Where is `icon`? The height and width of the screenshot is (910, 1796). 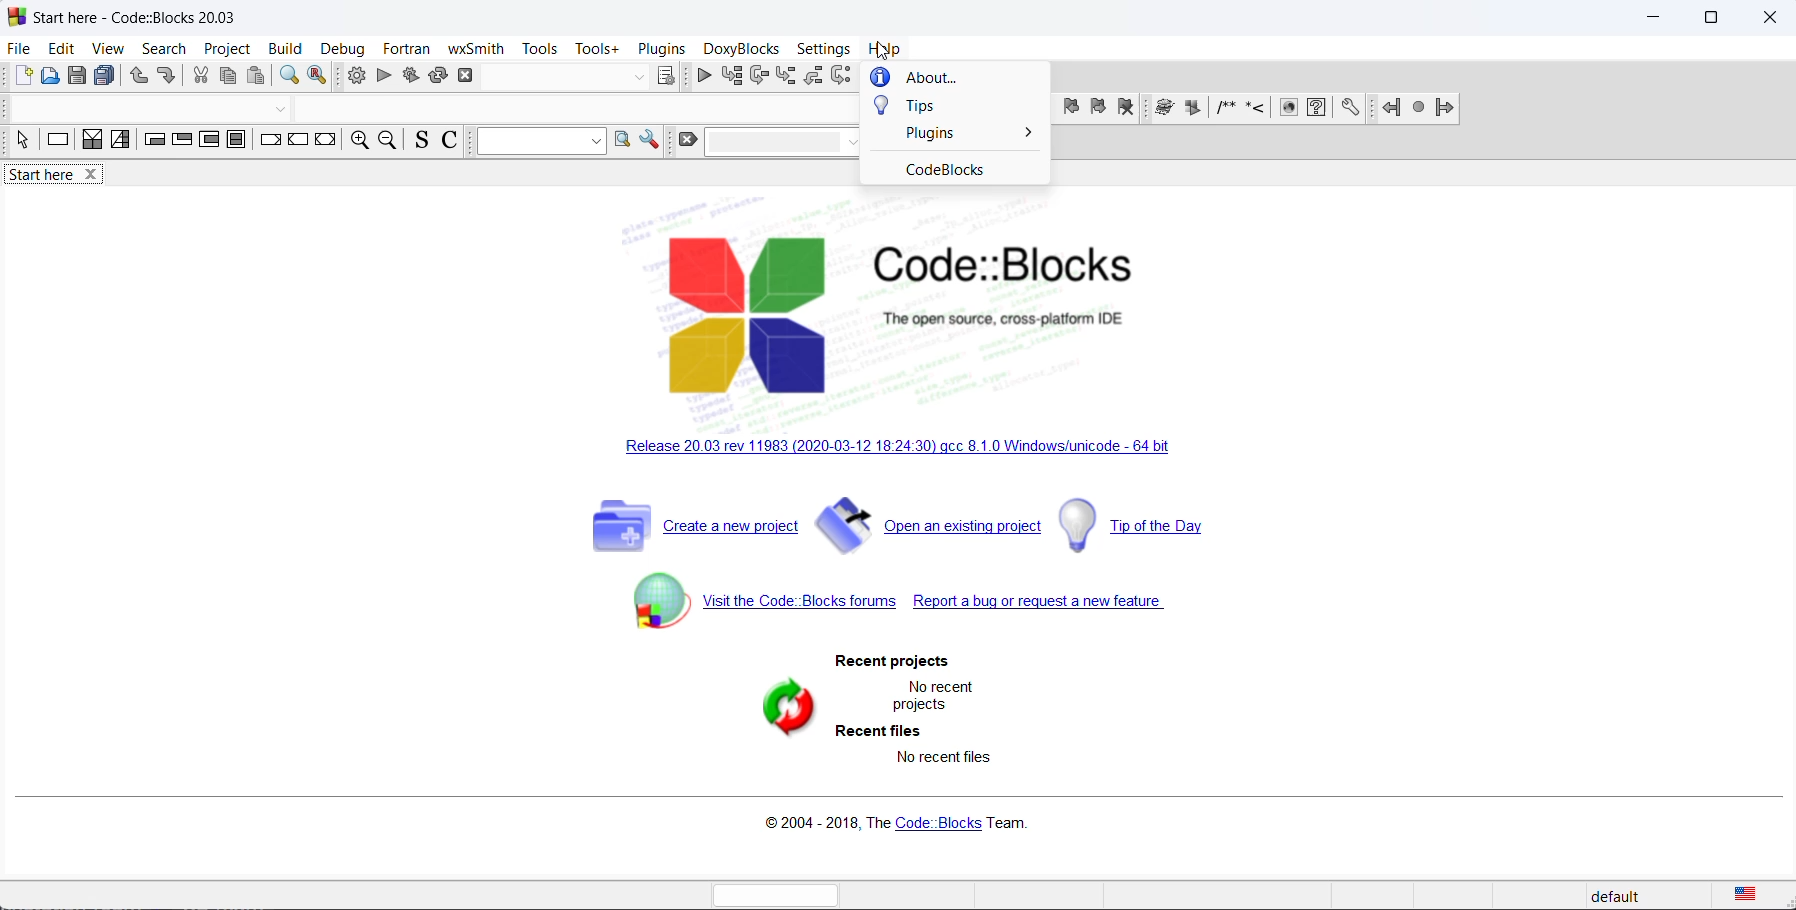
icon is located at coordinates (1259, 109).